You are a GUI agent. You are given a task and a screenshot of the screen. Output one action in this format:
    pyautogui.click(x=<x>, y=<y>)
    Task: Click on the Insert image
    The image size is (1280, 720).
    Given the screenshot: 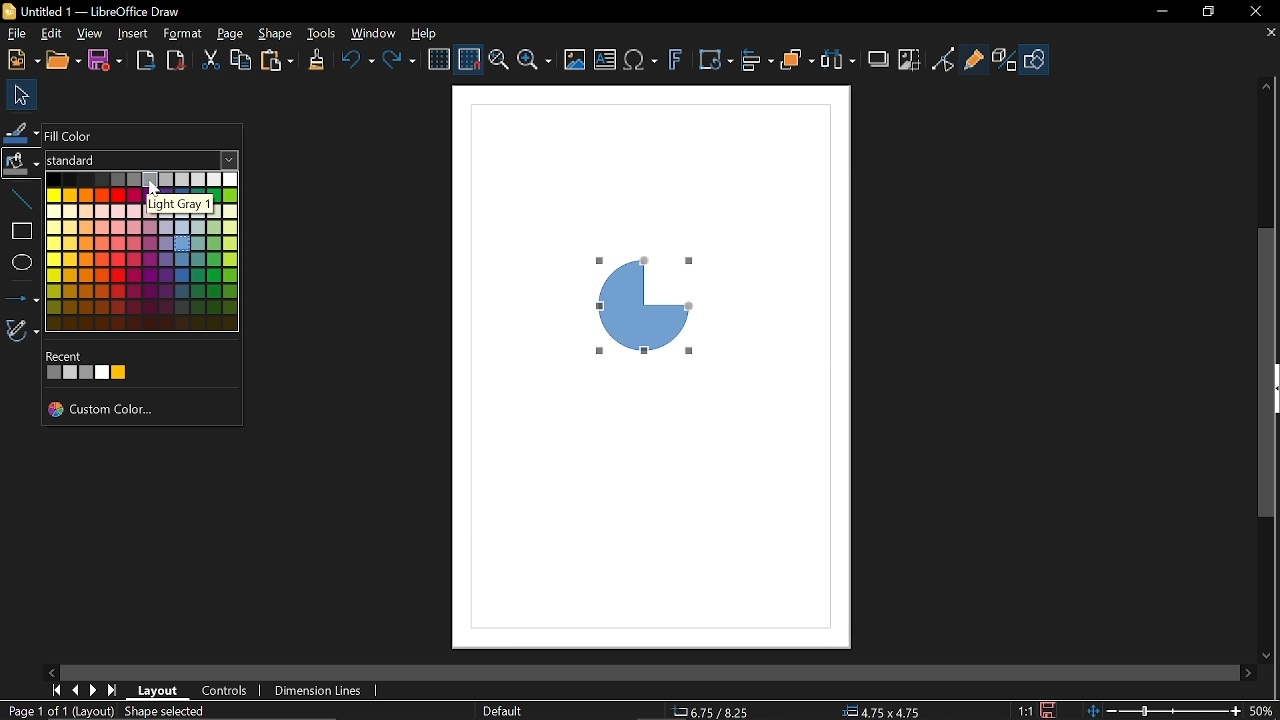 What is the action you would take?
    pyautogui.click(x=604, y=59)
    